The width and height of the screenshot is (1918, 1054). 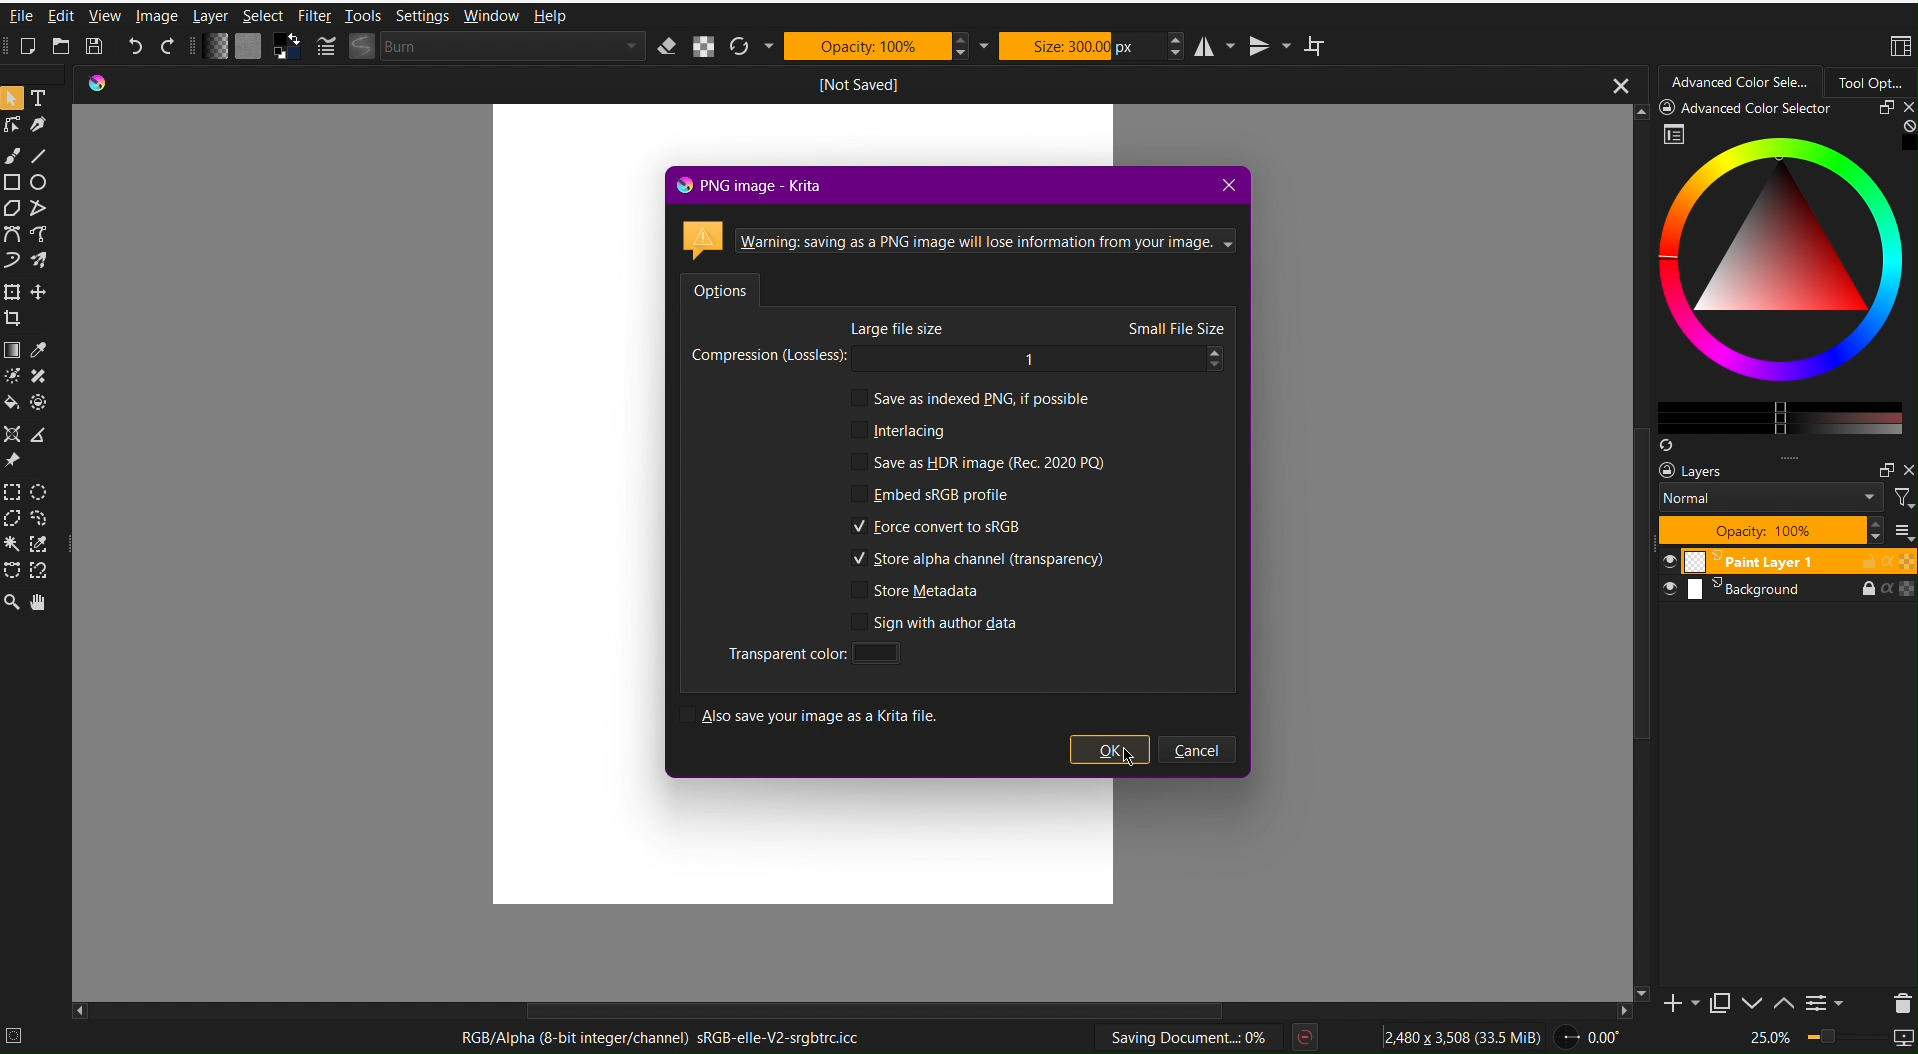 I want to click on Advanced Color Selector, so click(x=1741, y=83).